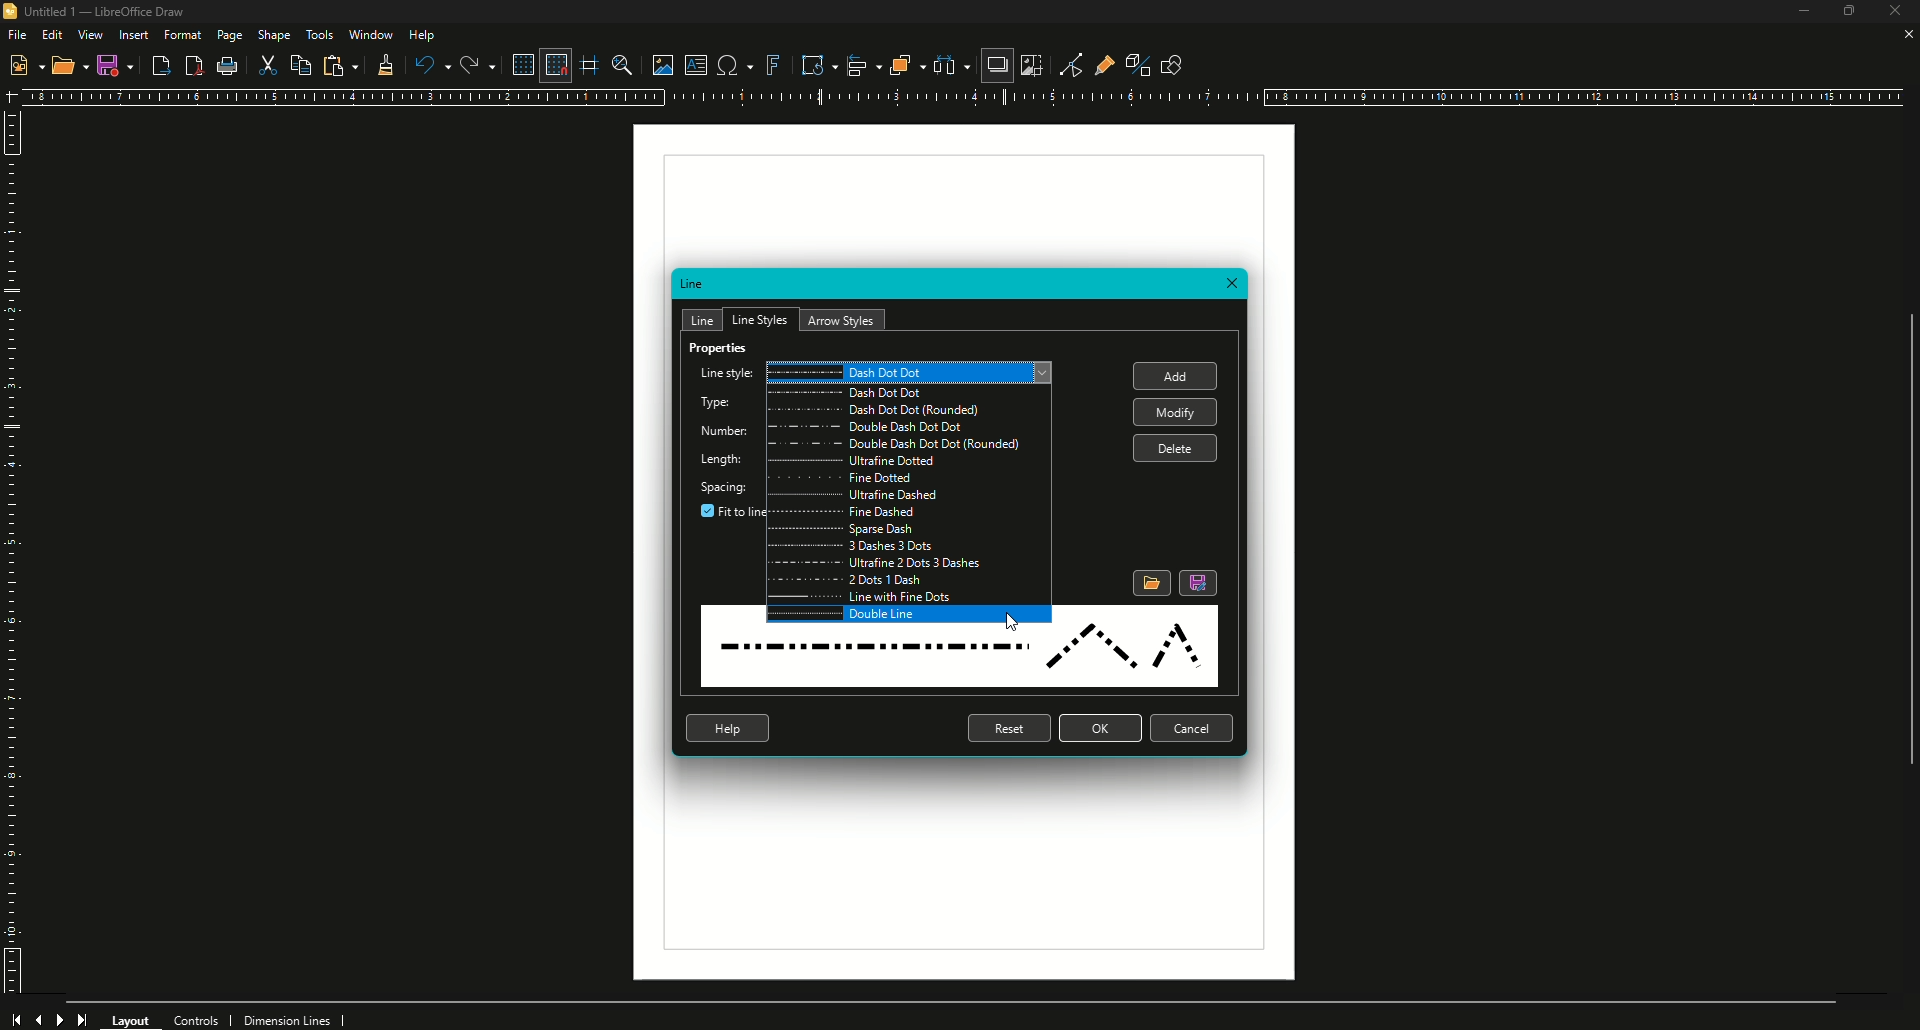  What do you see at coordinates (620, 64) in the screenshot?
I see `Zoom and Pan` at bounding box center [620, 64].